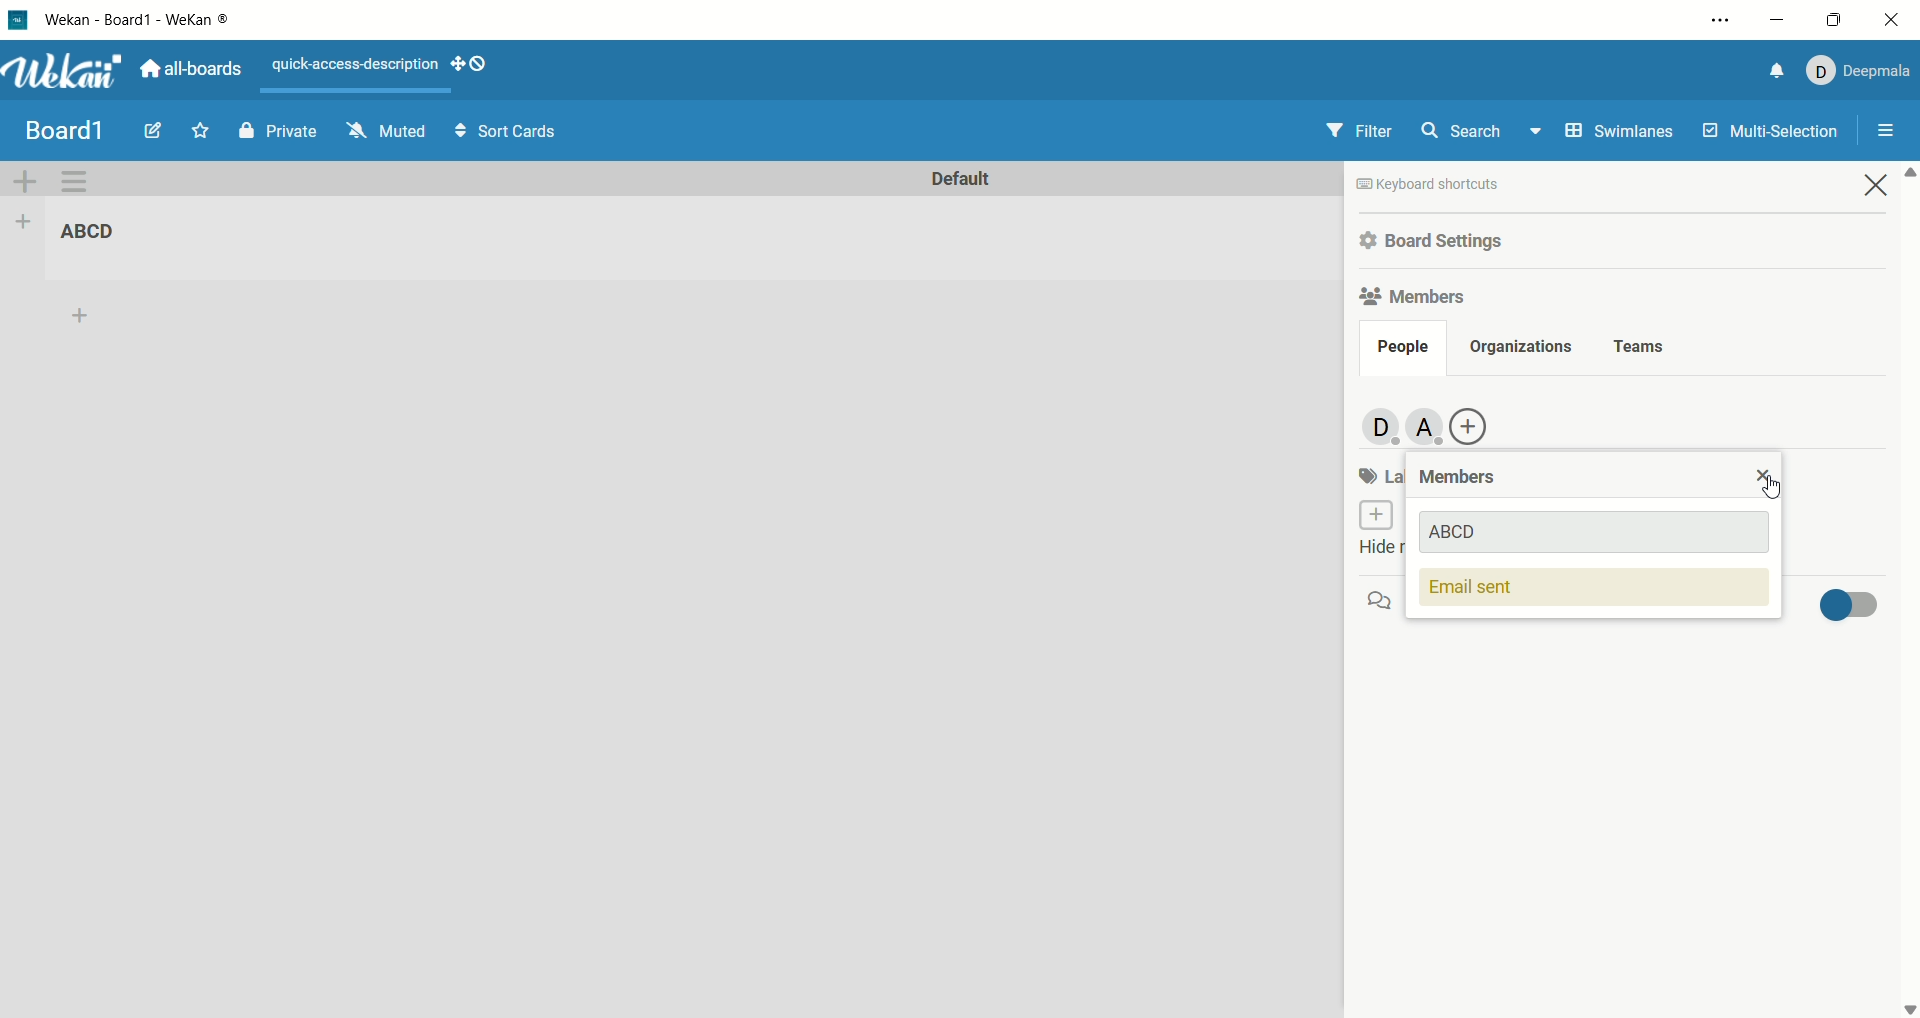 This screenshot has height=1018, width=1920. I want to click on text, so click(355, 65).